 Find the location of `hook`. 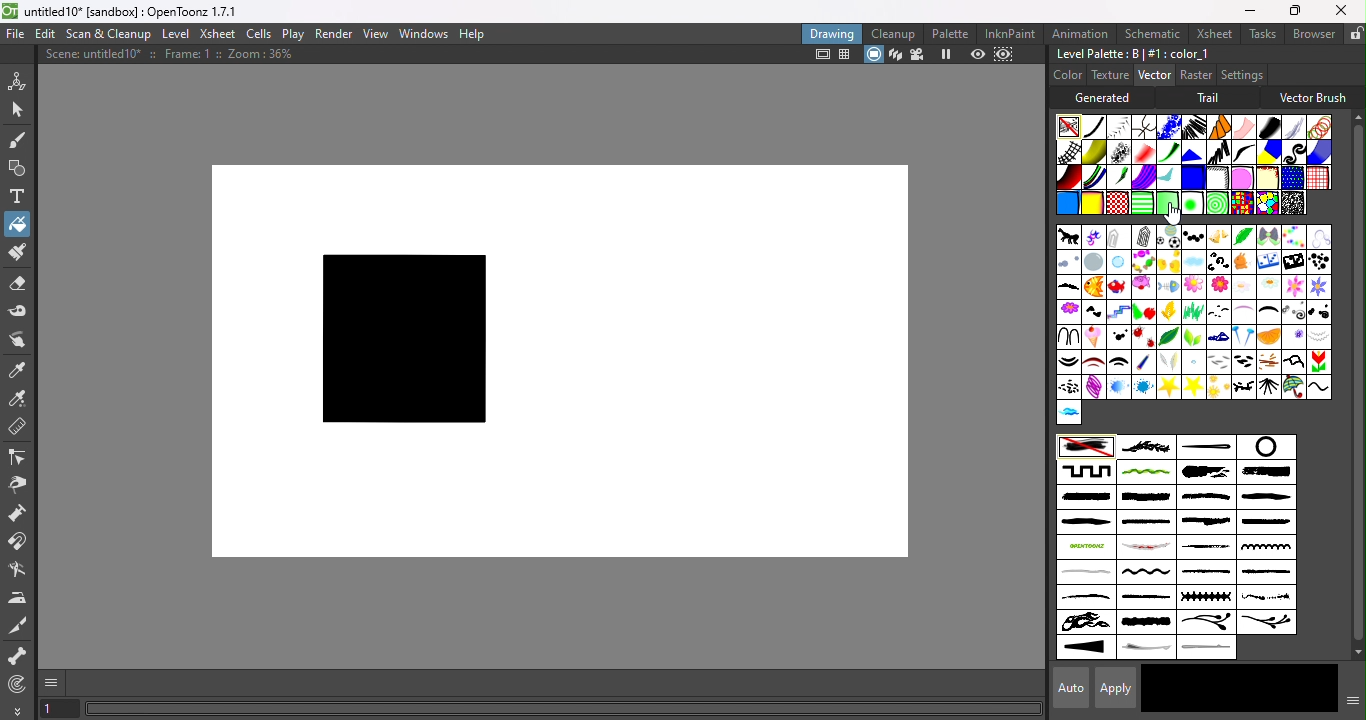

hook is located at coordinates (1067, 335).